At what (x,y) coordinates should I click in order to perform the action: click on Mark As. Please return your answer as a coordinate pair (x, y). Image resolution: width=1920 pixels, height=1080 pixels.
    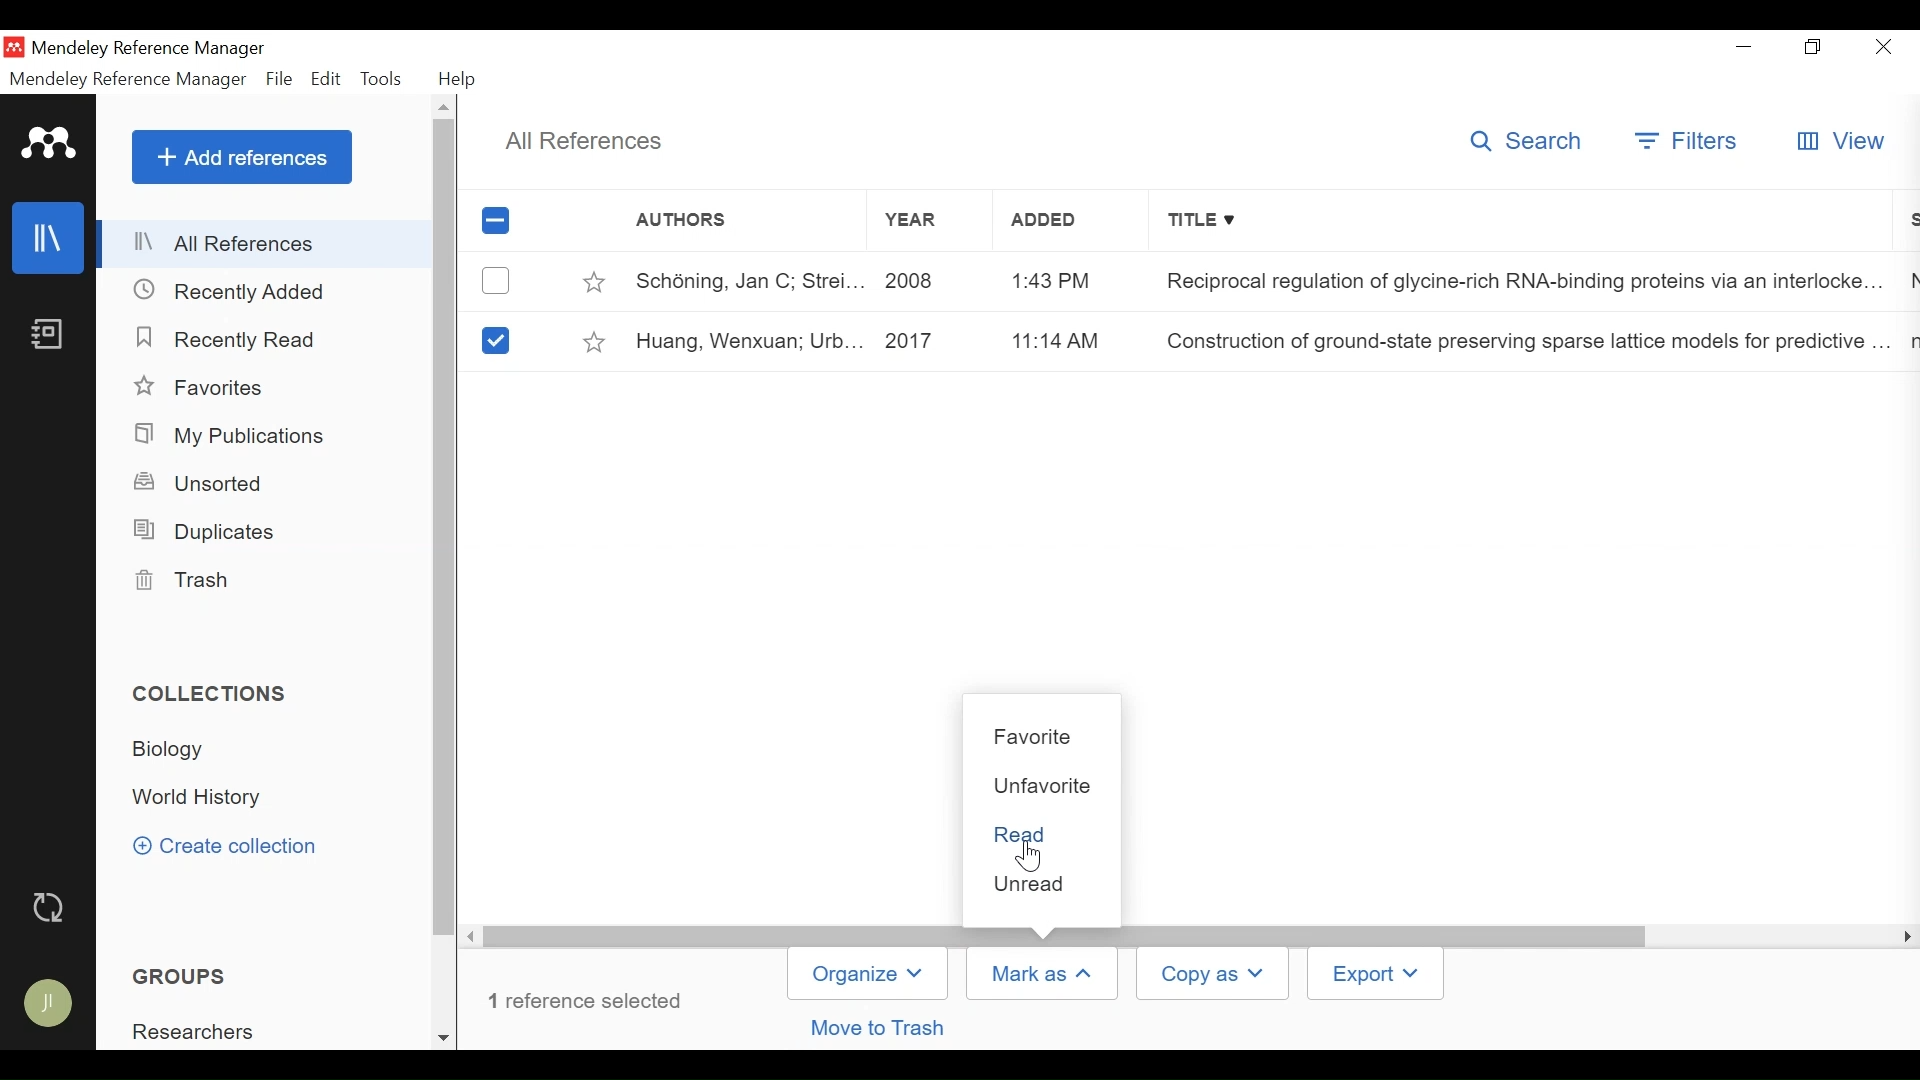
    Looking at the image, I should click on (1042, 973).